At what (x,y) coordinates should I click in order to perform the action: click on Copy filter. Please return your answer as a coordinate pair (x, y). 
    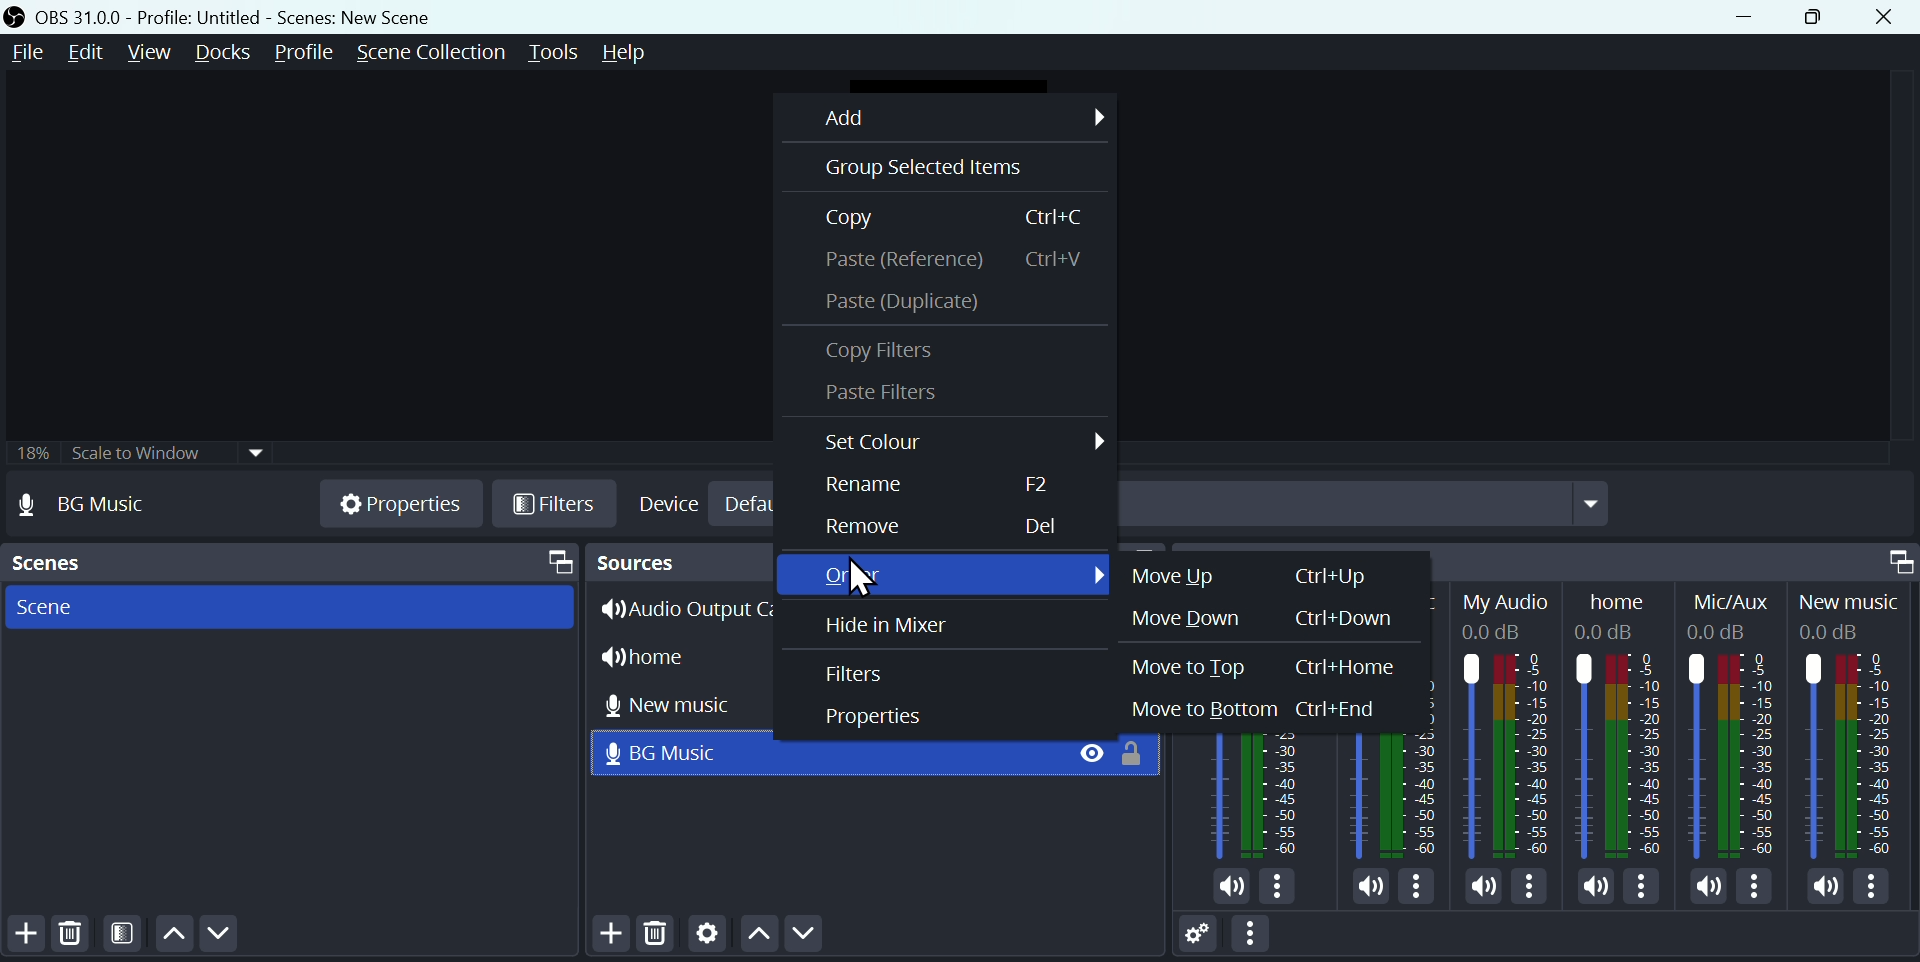
    Looking at the image, I should click on (882, 347).